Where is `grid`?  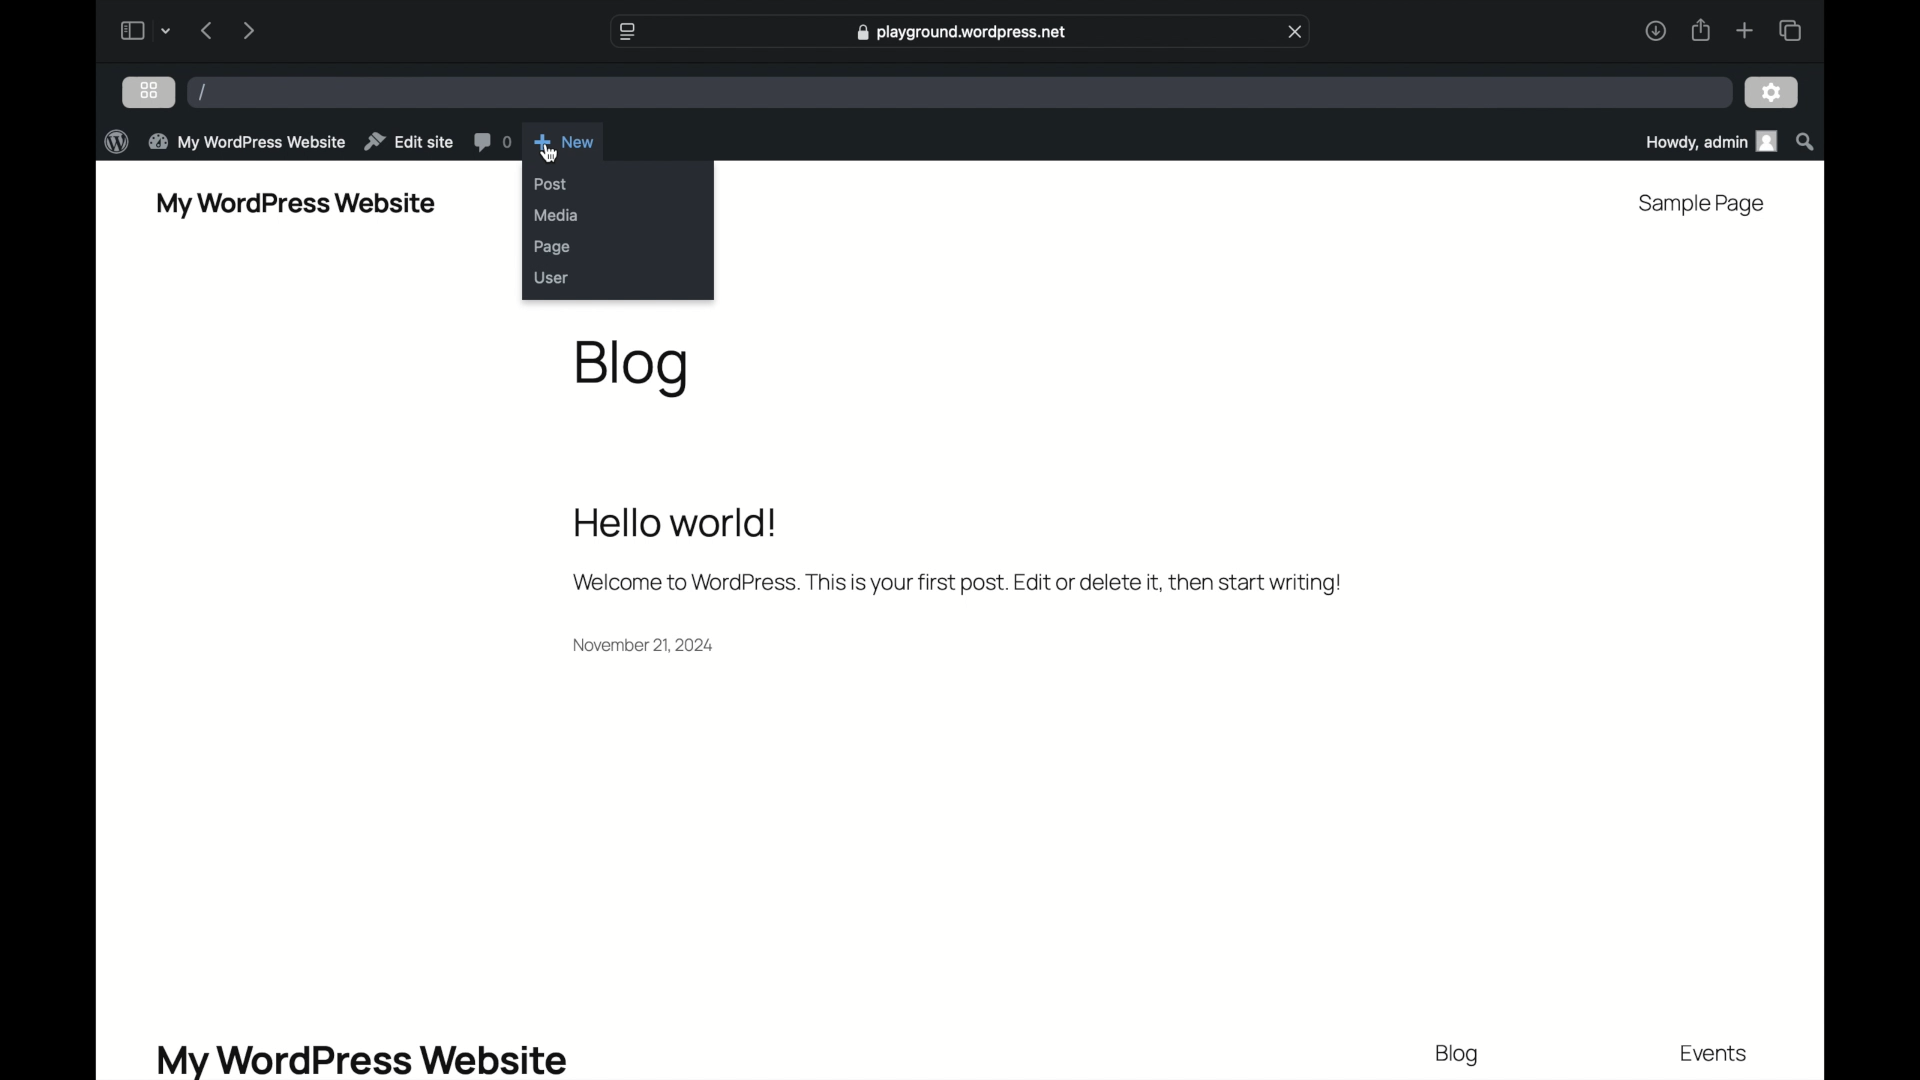
grid is located at coordinates (149, 90).